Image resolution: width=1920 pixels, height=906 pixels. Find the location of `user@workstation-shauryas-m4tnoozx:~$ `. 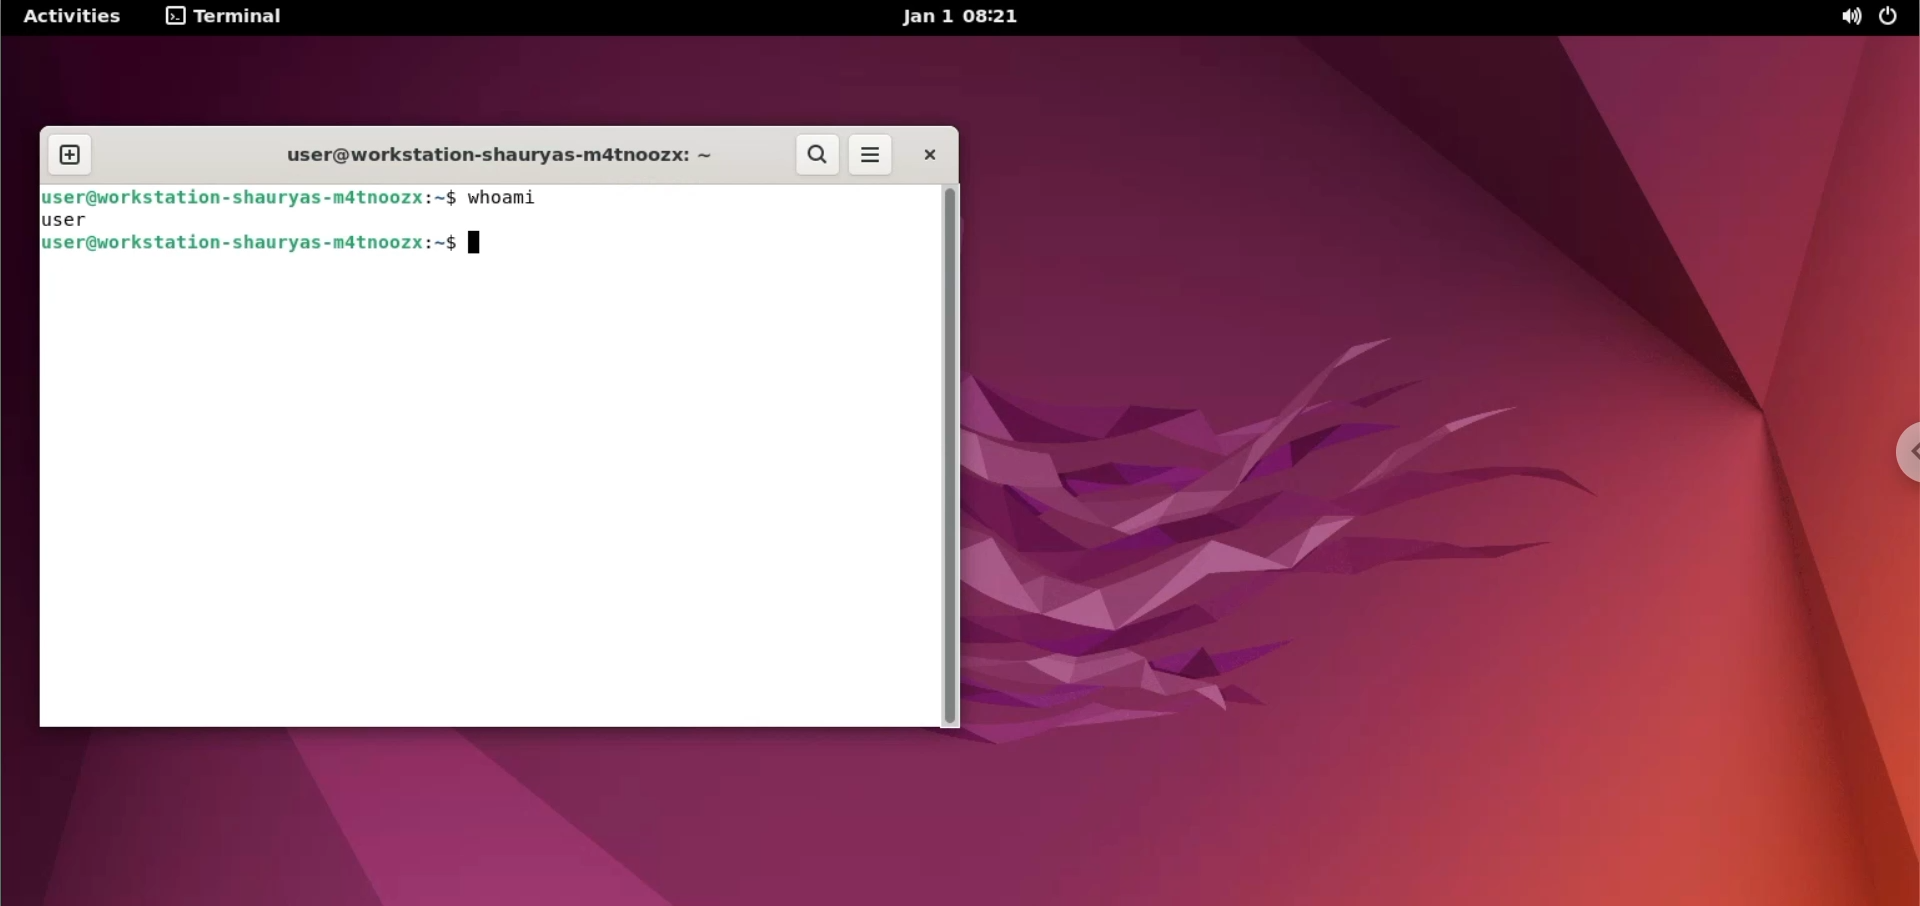

user@workstation-shauryas-m4tnoozx:~$  is located at coordinates (322, 248).